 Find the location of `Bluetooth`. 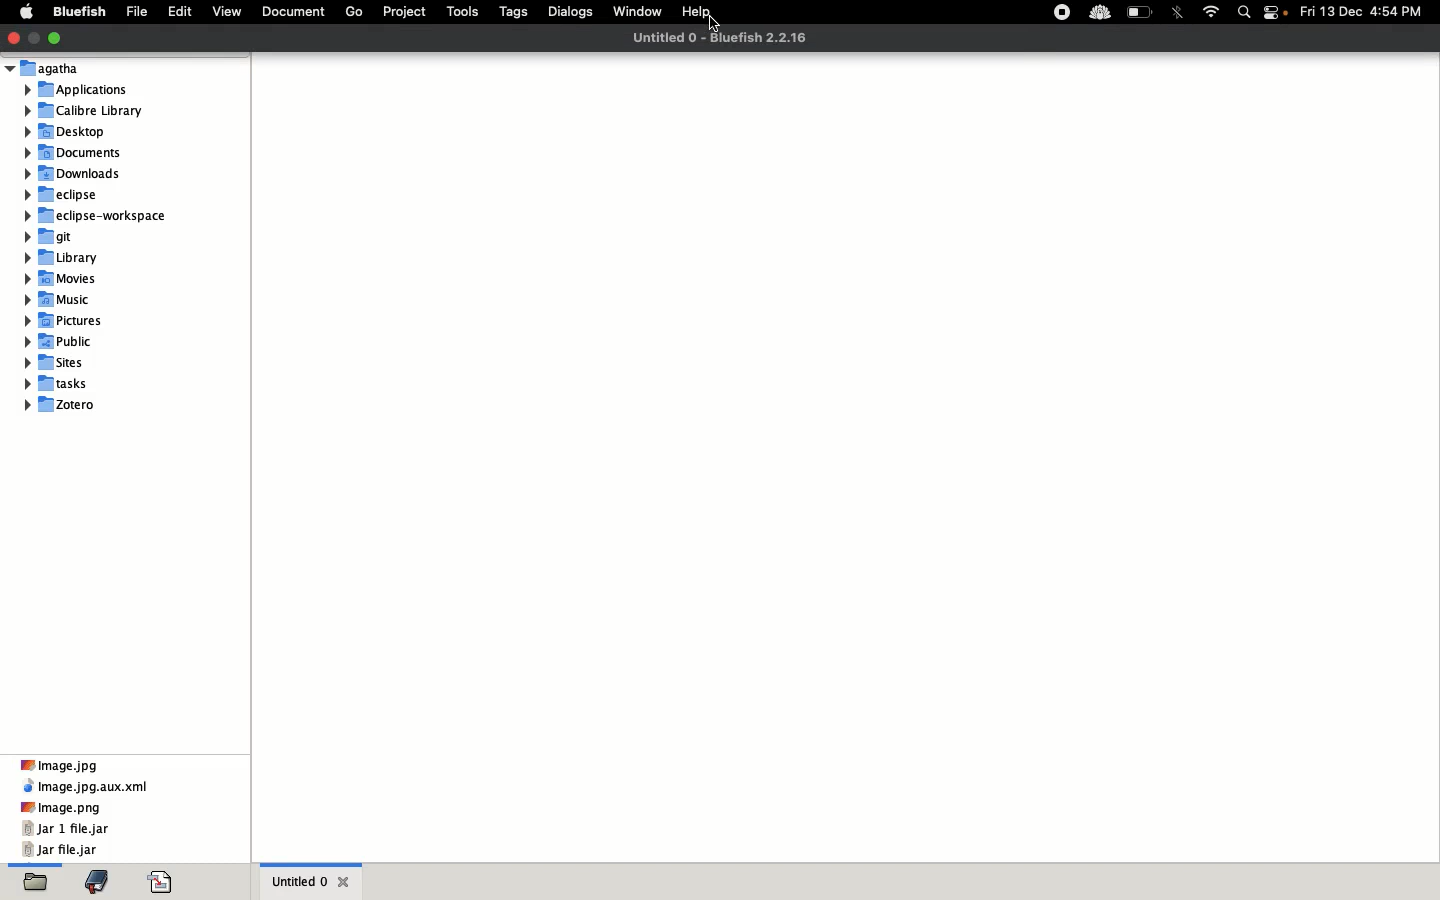

Bluetooth is located at coordinates (1178, 14).